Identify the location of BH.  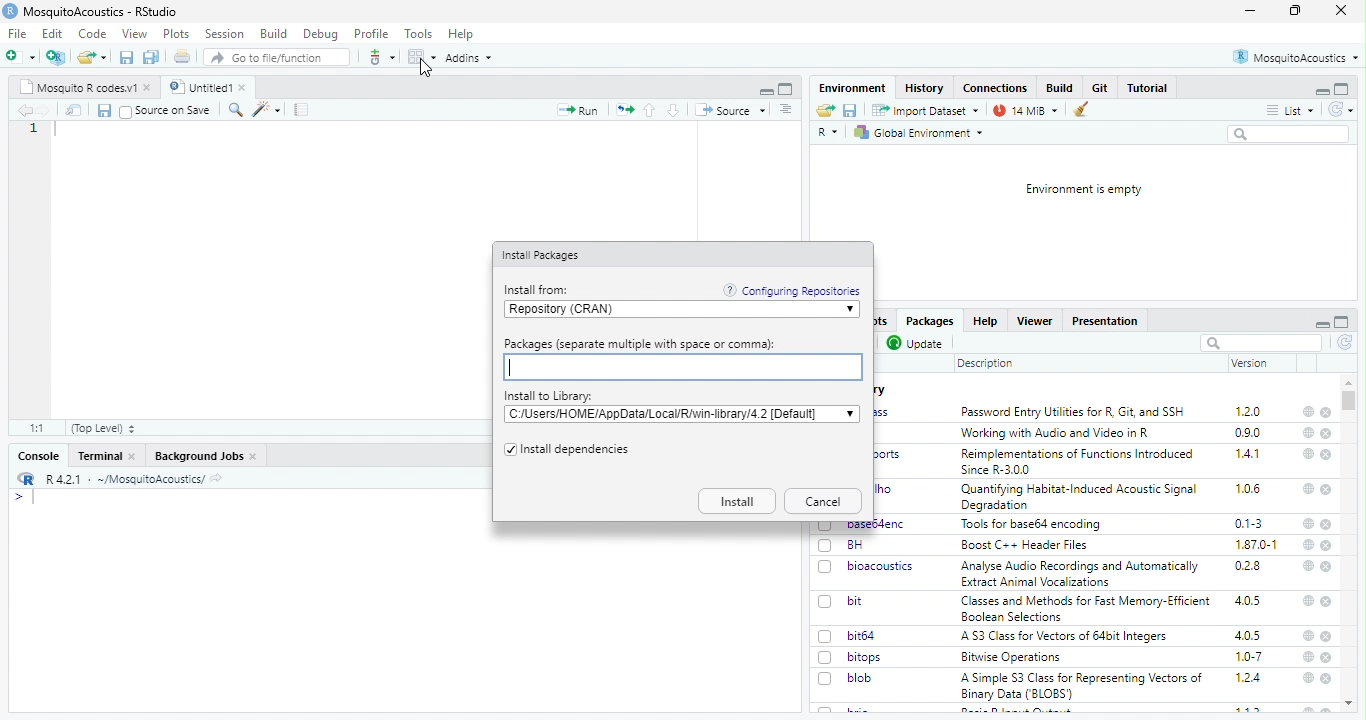
(855, 545).